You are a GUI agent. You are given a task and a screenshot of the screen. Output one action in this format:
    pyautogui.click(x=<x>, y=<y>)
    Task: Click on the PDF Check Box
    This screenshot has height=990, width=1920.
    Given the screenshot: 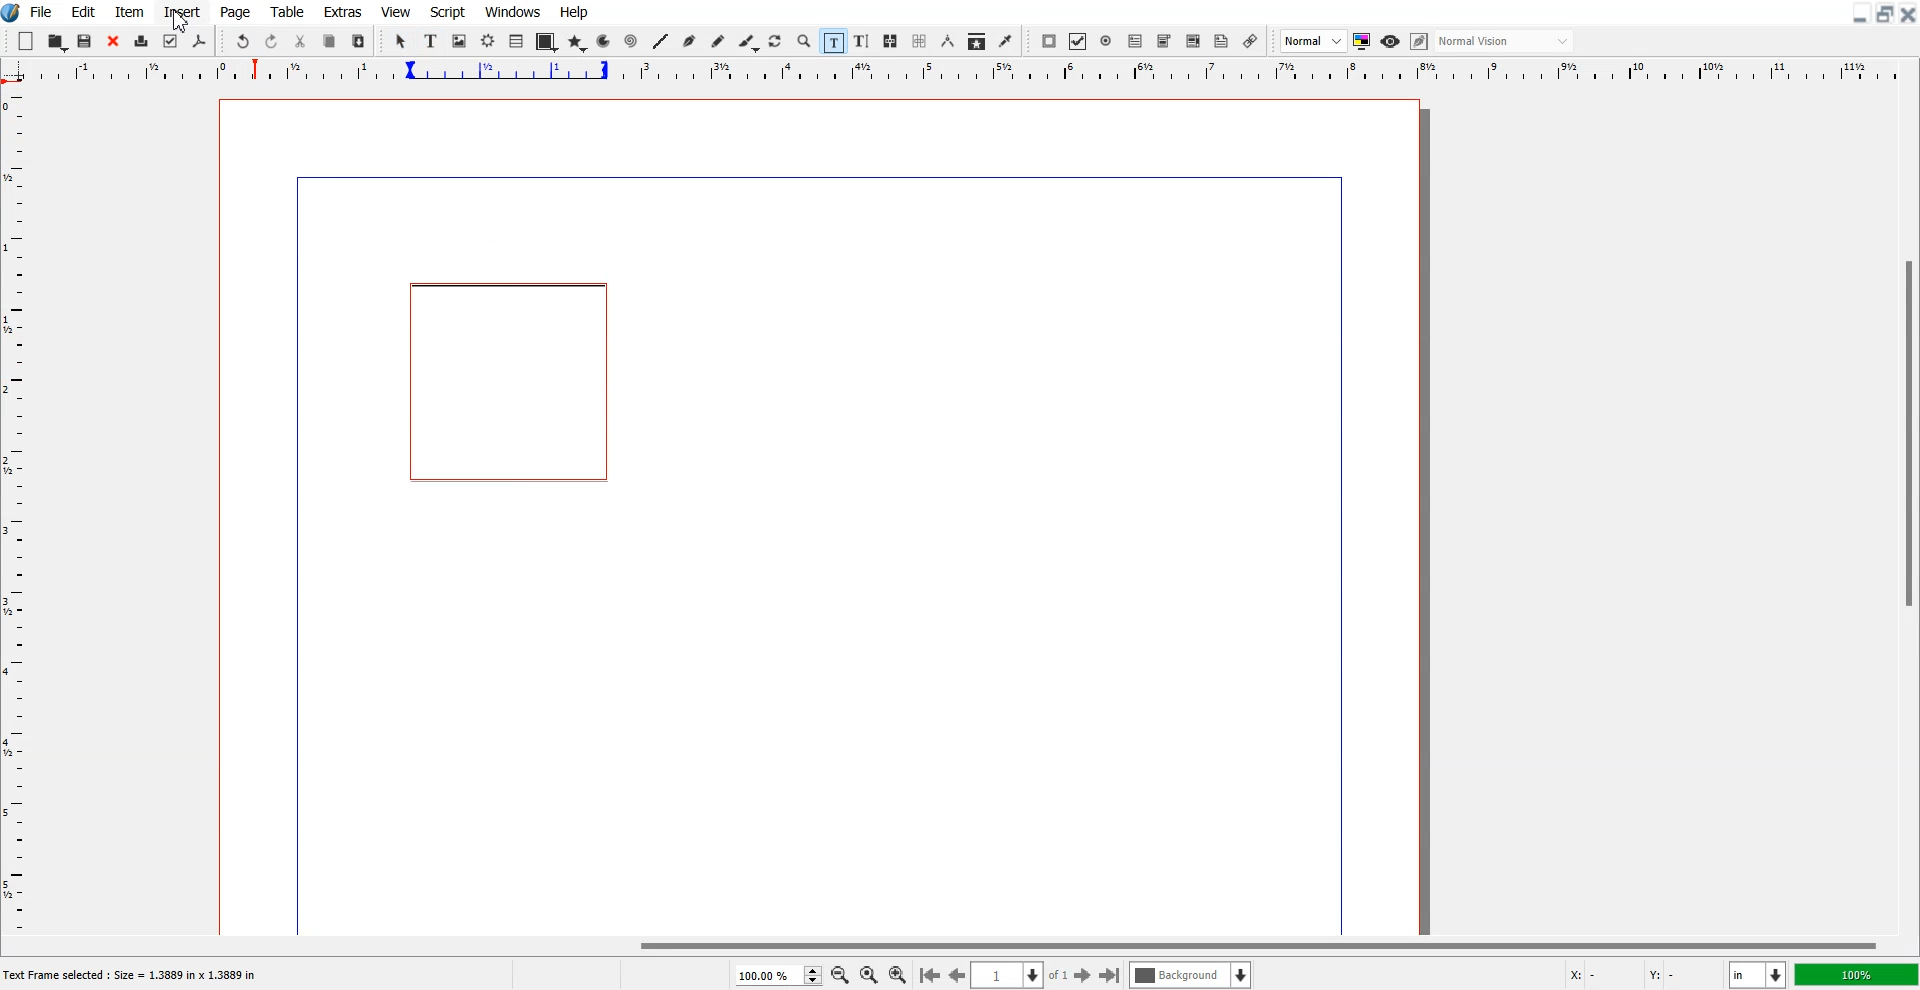 What is the action you would take?
    pyautogui.click(x=1078, y=42)
    